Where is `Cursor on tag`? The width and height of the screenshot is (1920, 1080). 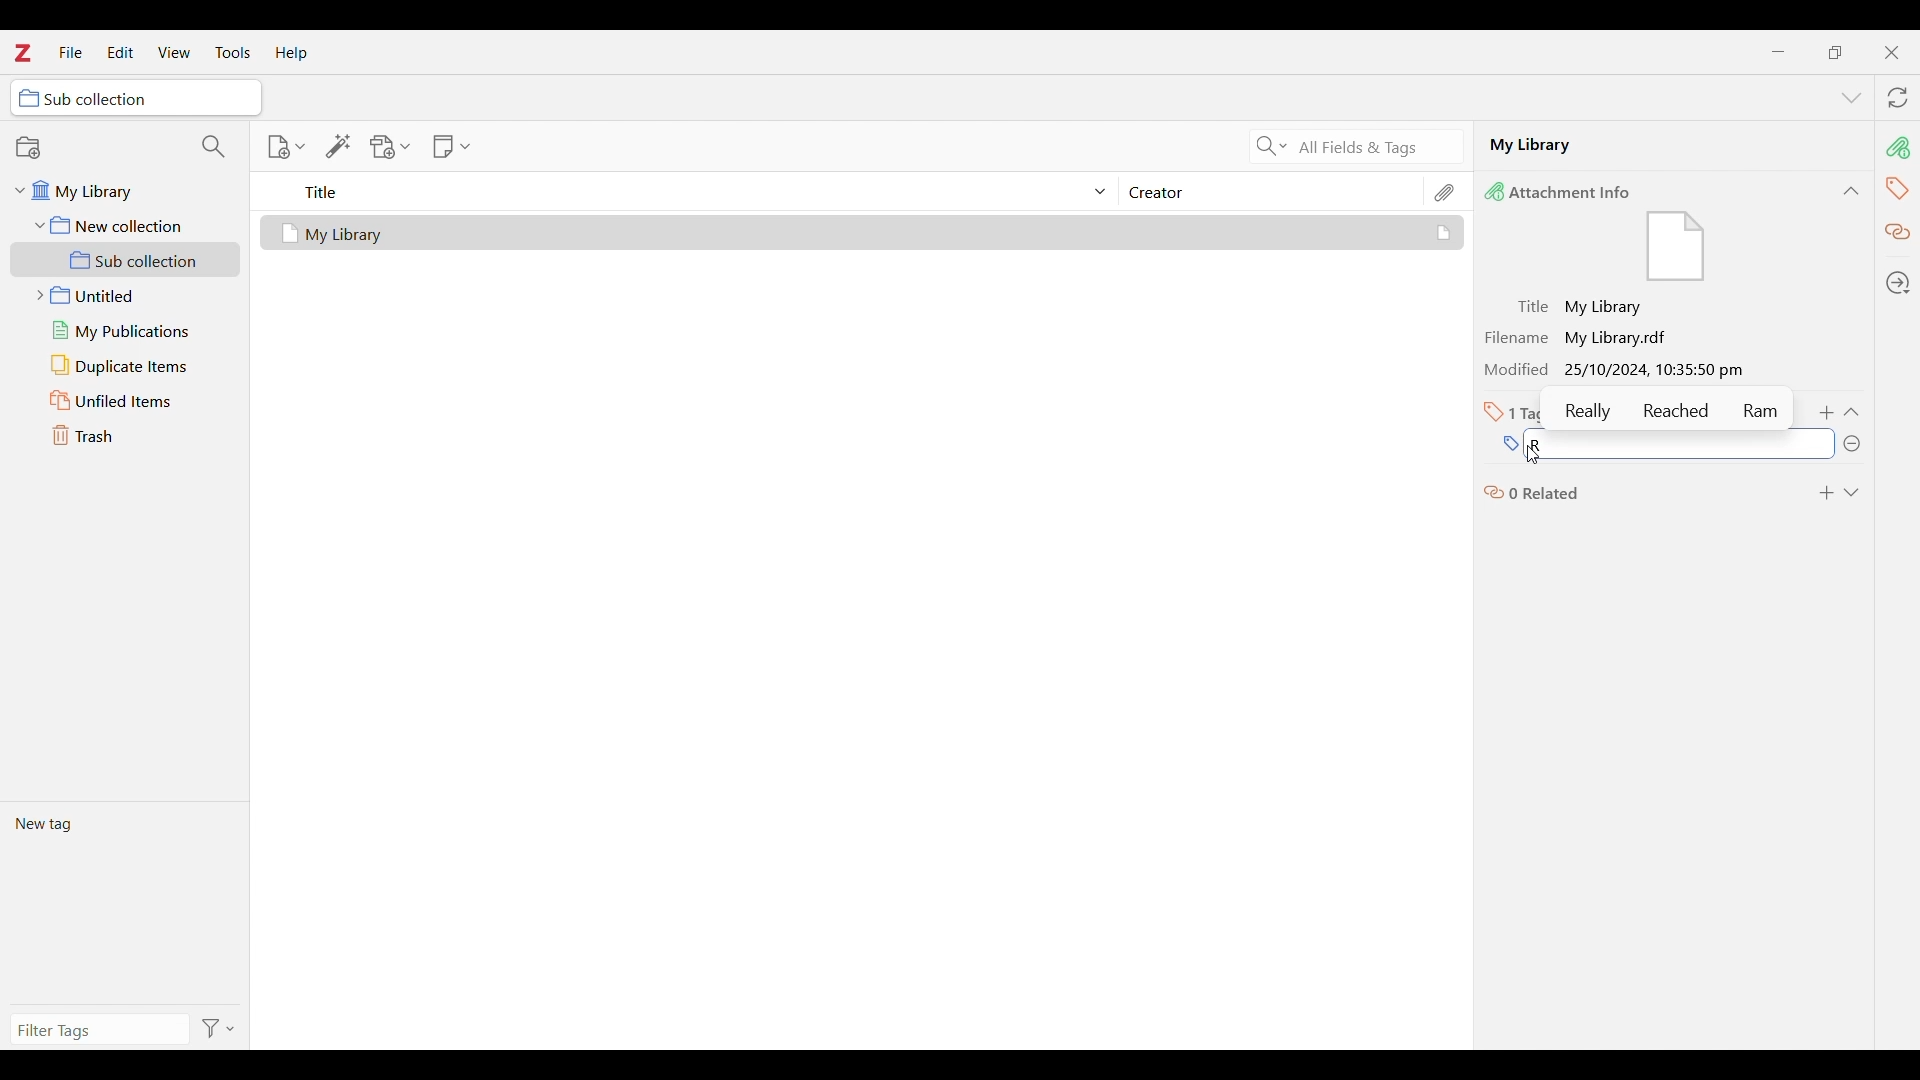
Cursor on tag is located at coordinates (1532, 456).